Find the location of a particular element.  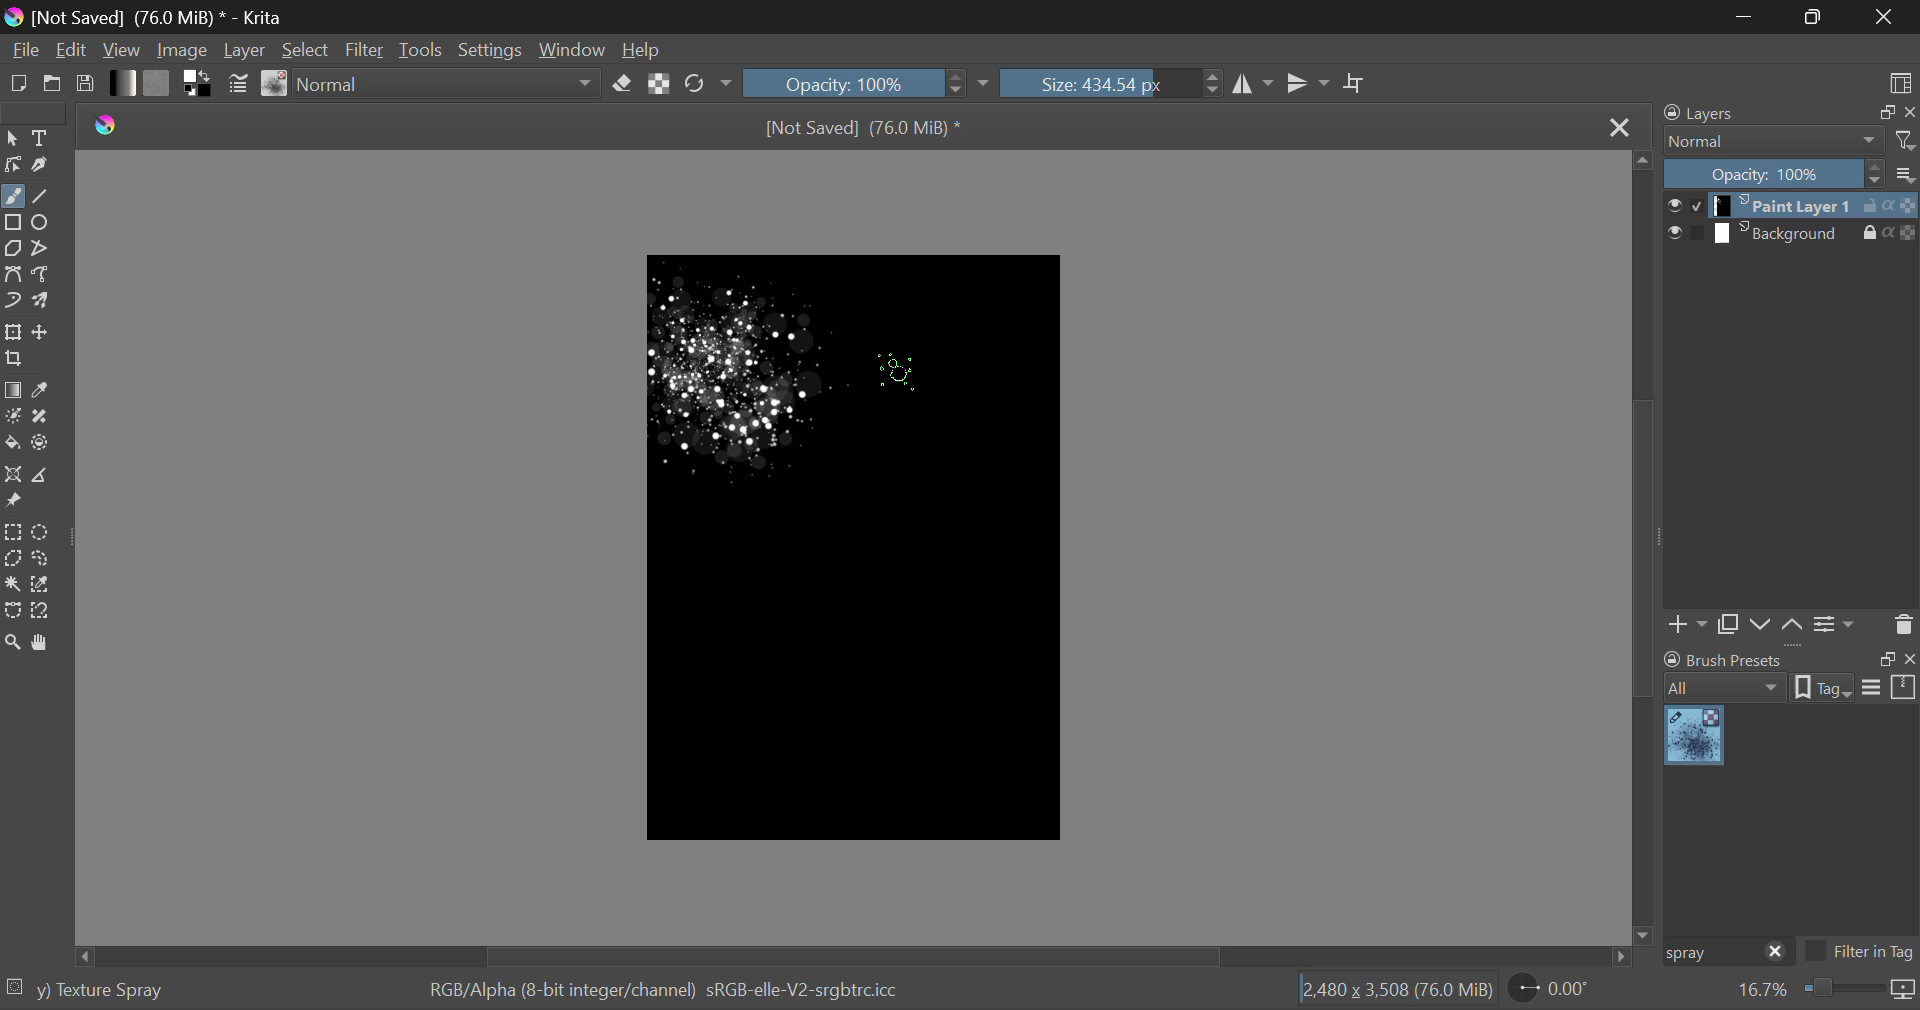

Transform Layer is located at coordinates (13, 332).